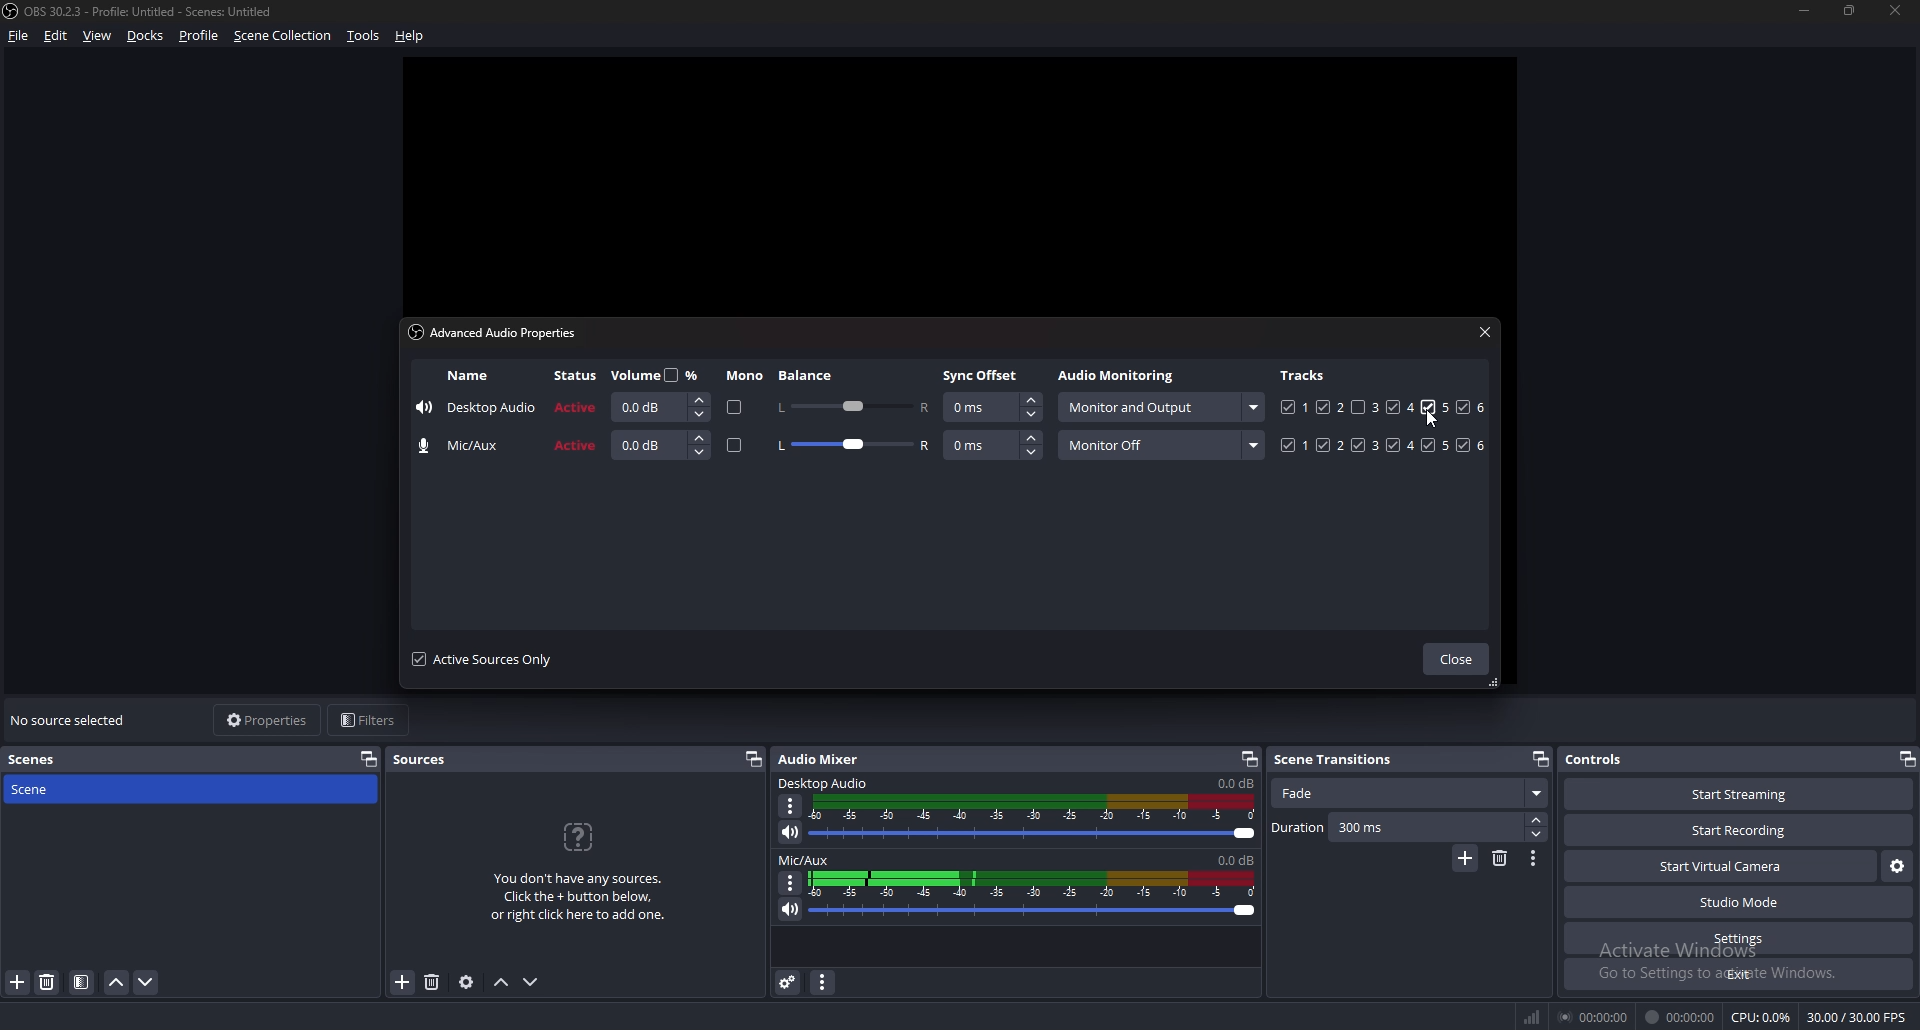 Image resolution: width=1920 pixels, height=1030 pixels. What do you see at coordinates (731, 408) in the screenshot?
I see `mono` at bounding box center [731, 408].